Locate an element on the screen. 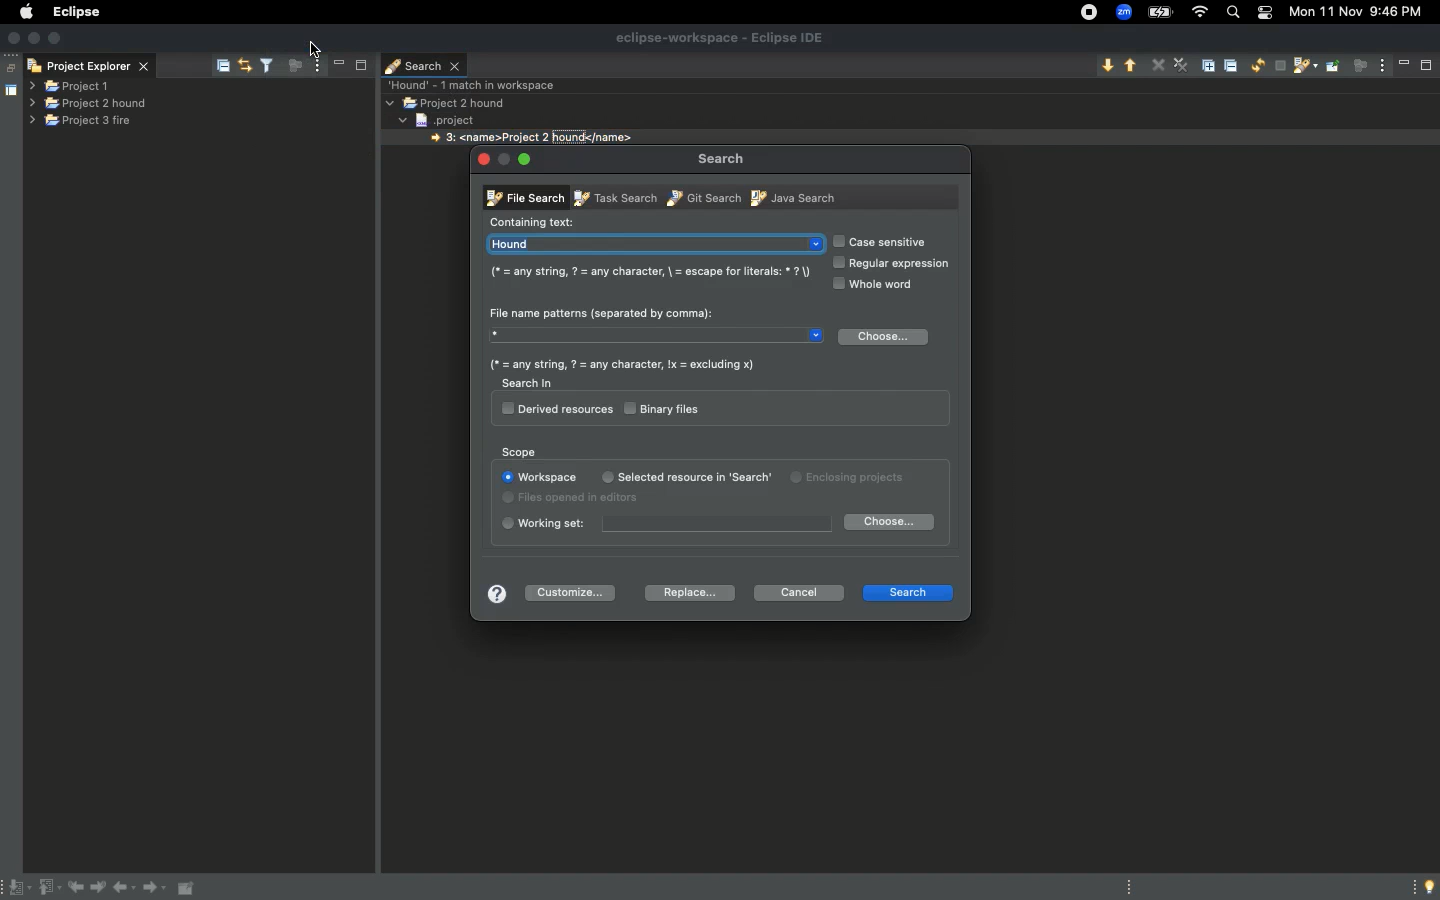 This screenshot has width=1440, height=900. restore is located at coordinates (9, 62).